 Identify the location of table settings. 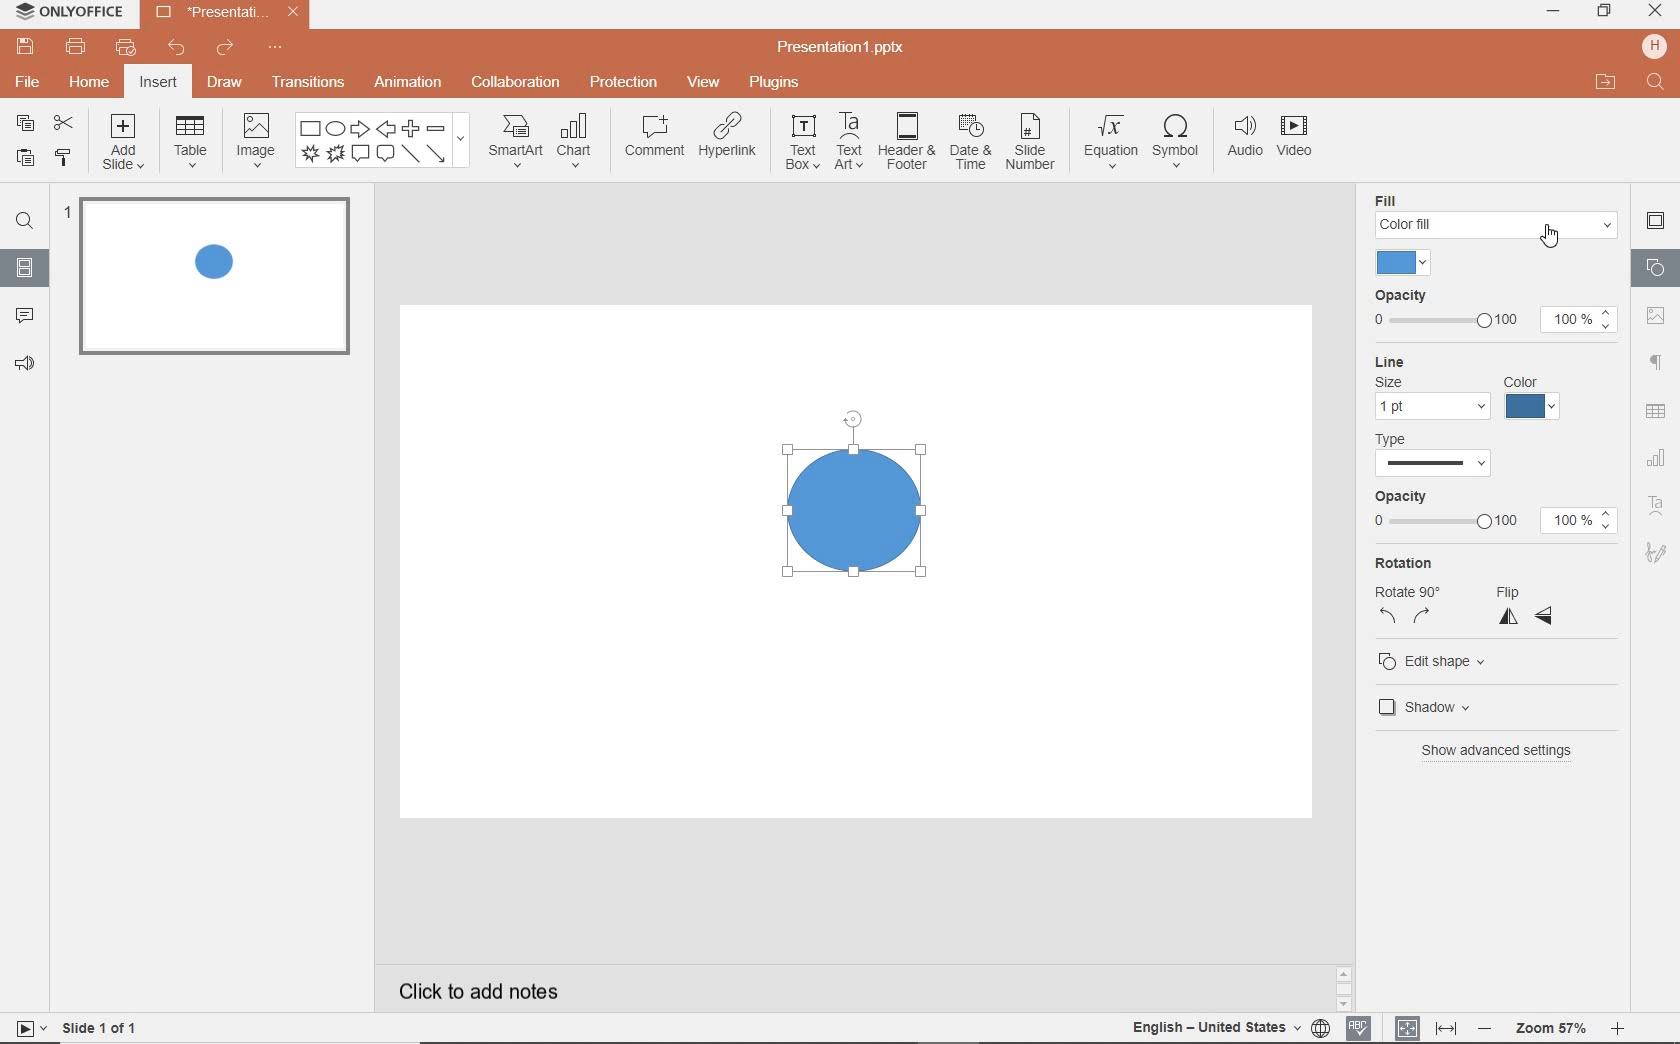
(1658, 410).